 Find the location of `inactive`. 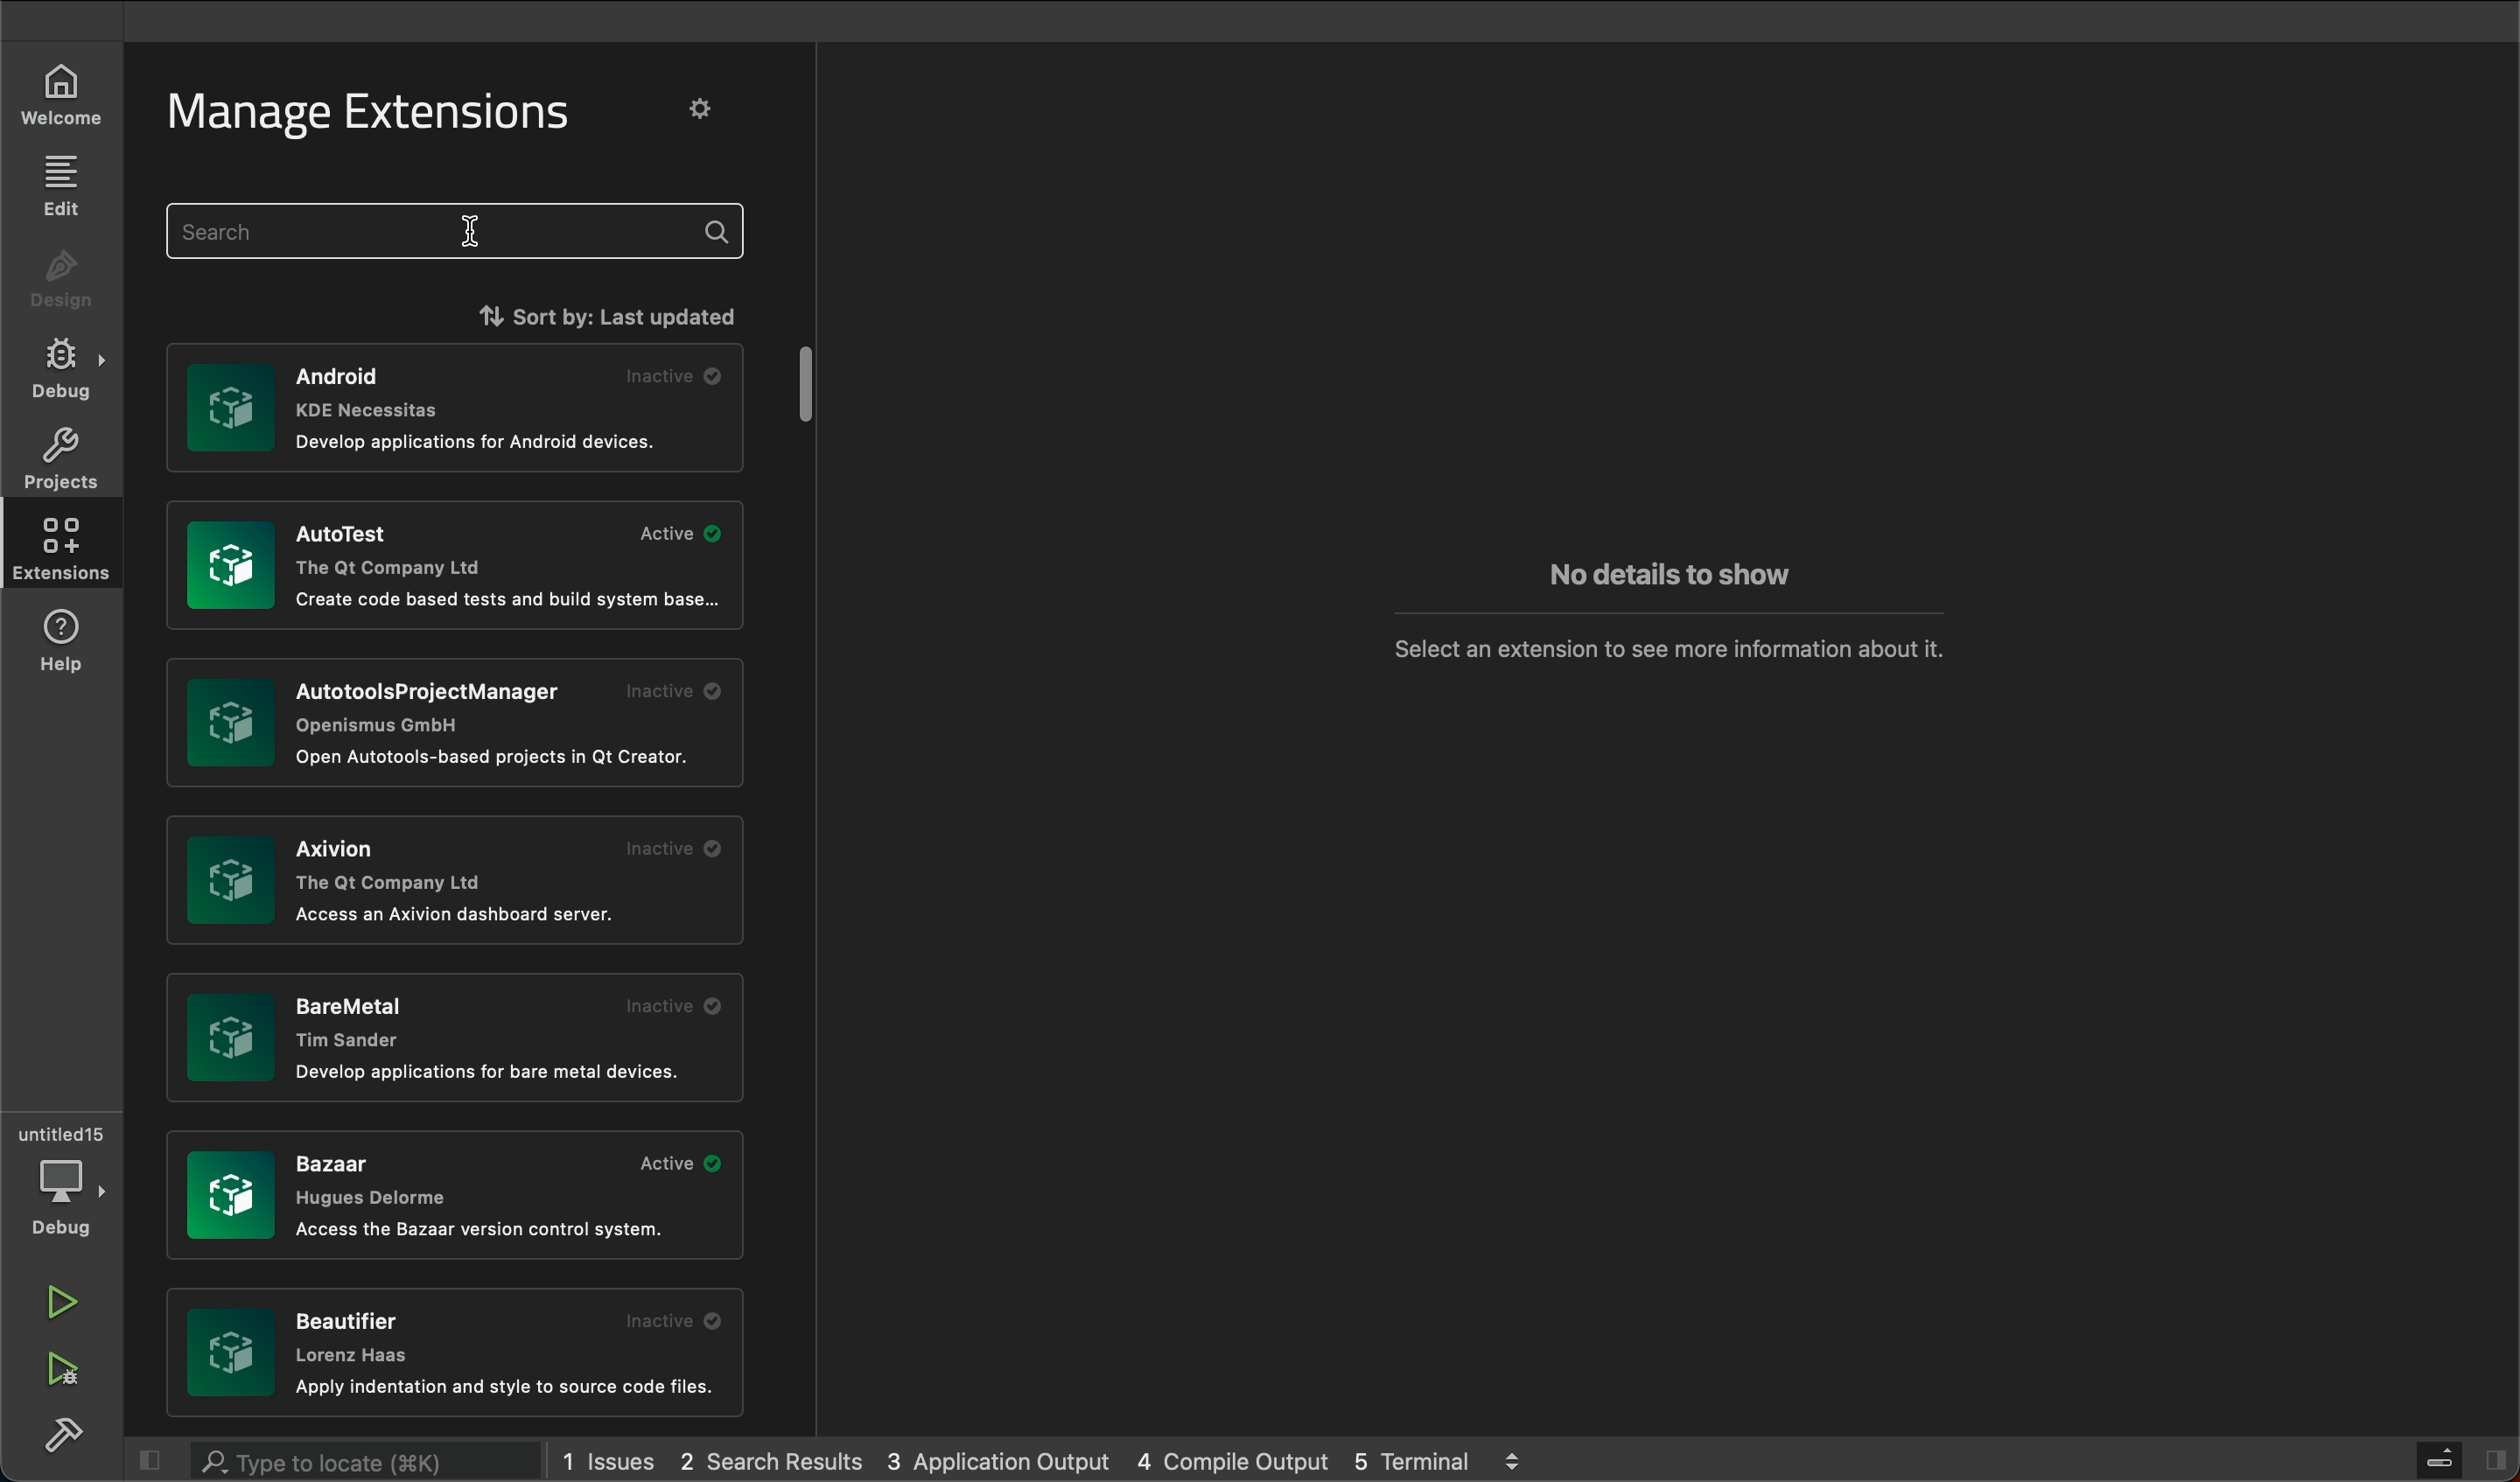

inactive is located at coordinates (671, 1006).